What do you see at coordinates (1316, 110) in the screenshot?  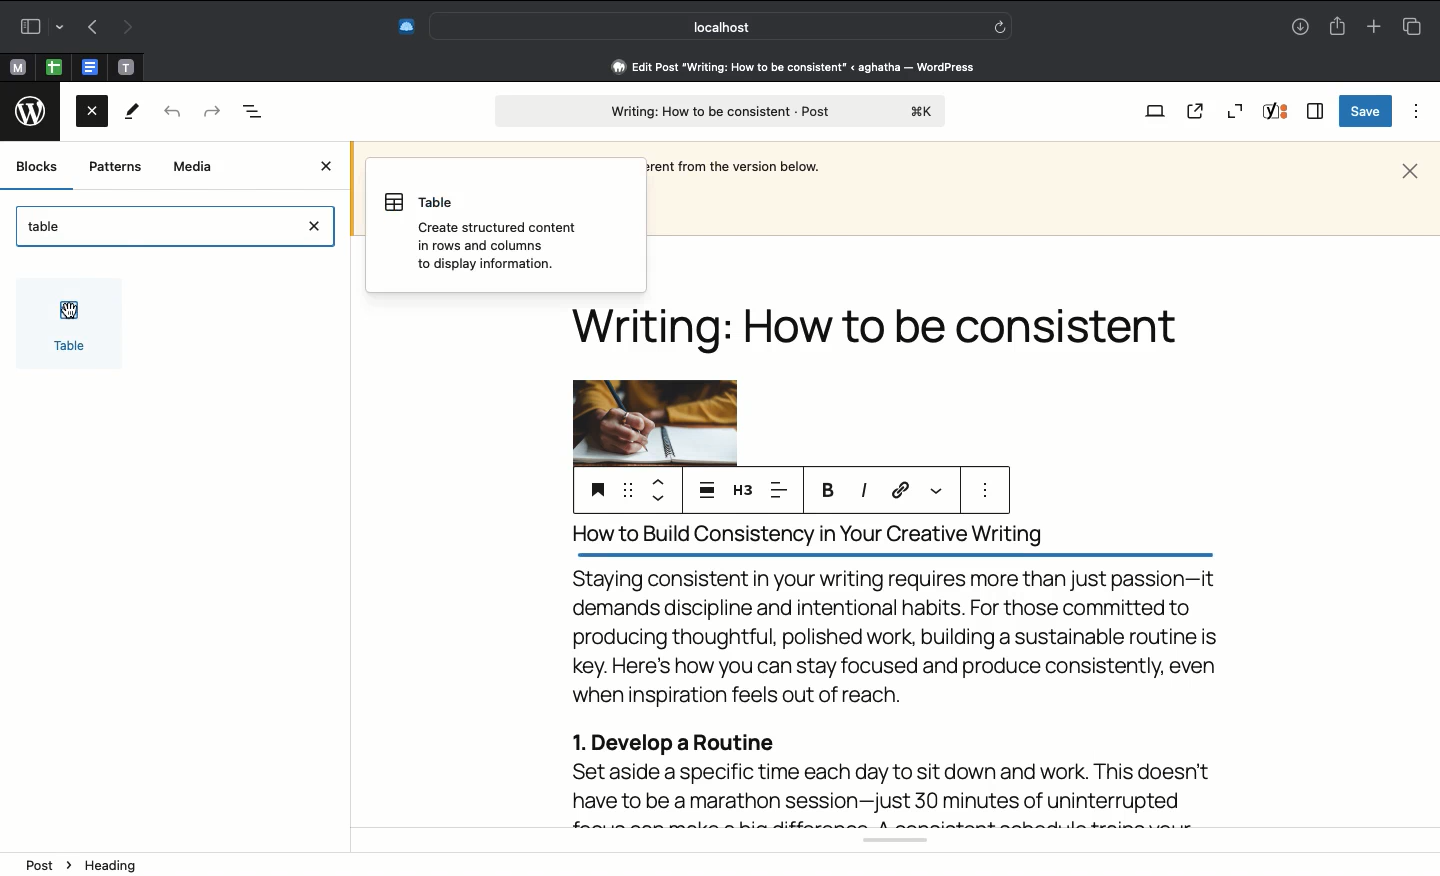 I see `Sidebar` at bounding box center [1316, 110].